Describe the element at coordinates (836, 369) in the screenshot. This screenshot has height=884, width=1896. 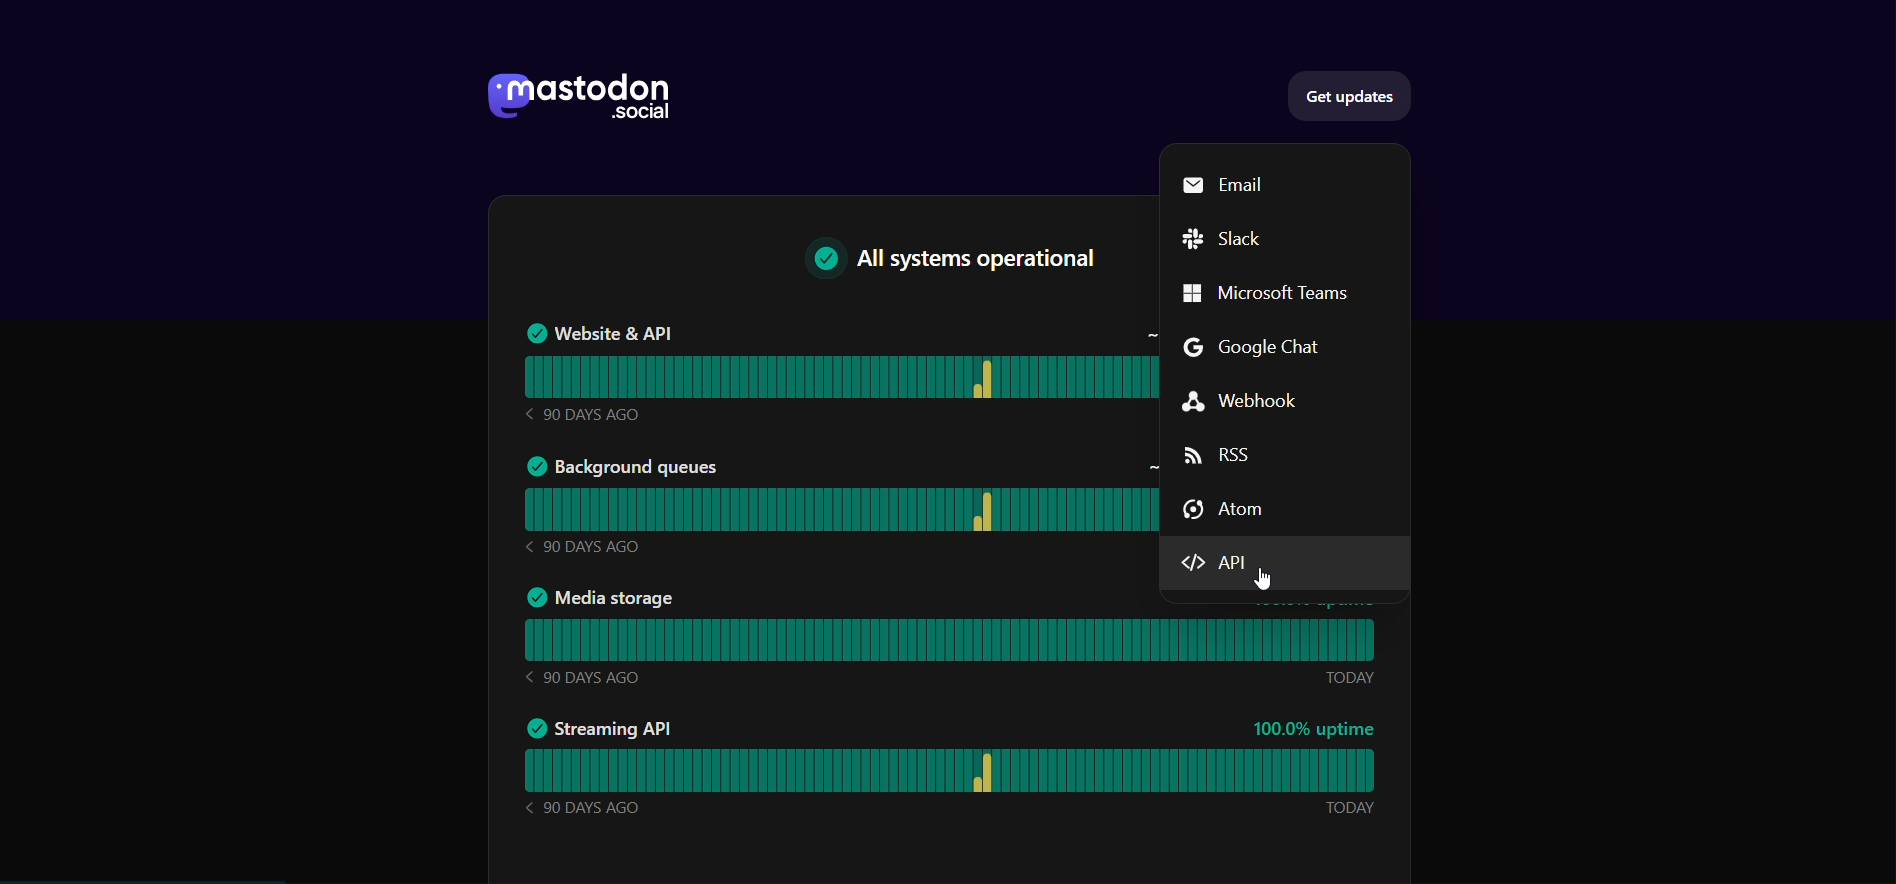
I see `Website & API status` at that location.